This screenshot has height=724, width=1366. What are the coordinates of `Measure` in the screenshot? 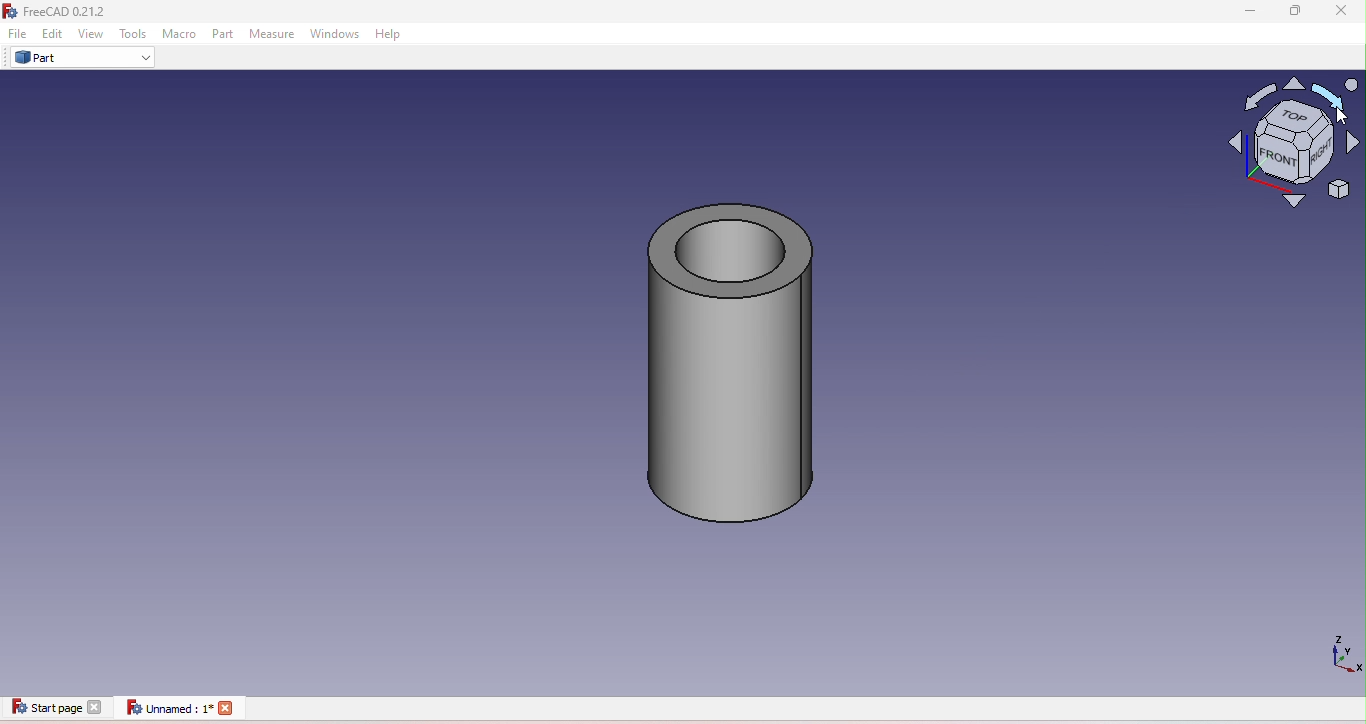 It's located at (274, 35).